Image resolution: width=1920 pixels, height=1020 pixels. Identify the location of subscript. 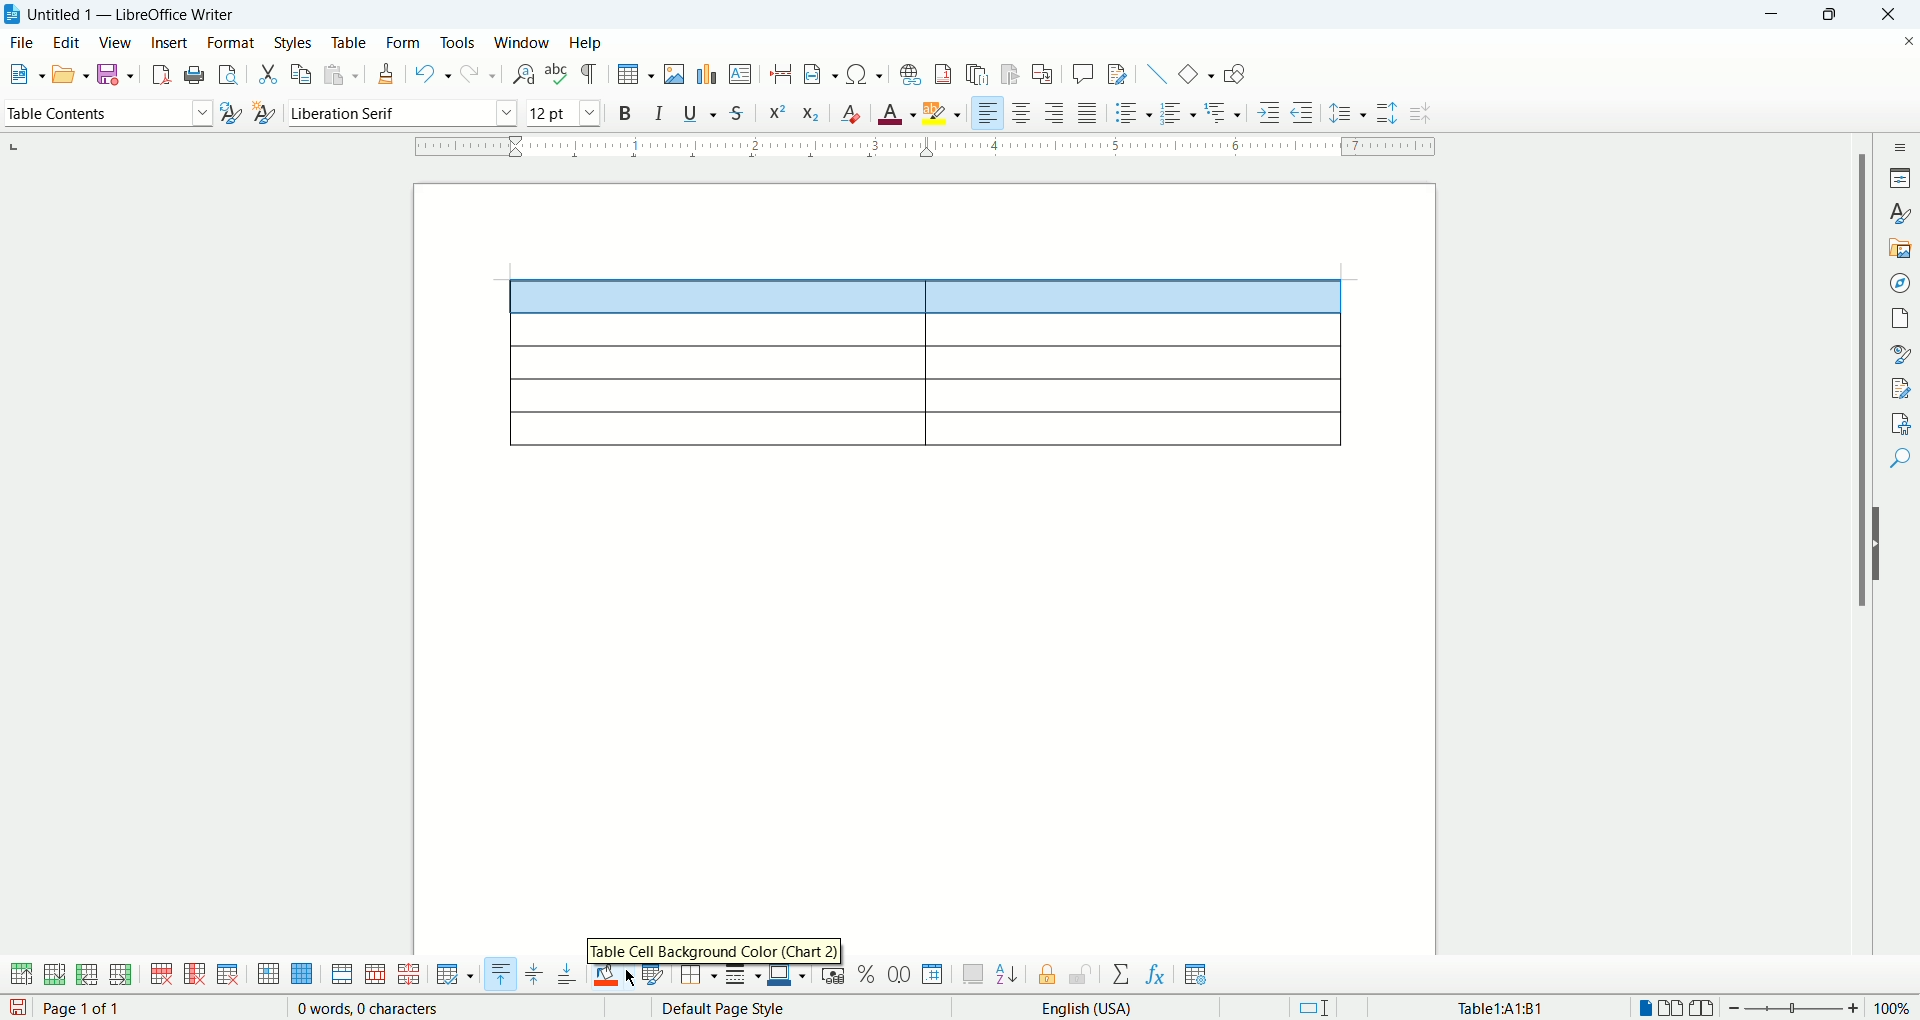
(812, 111).